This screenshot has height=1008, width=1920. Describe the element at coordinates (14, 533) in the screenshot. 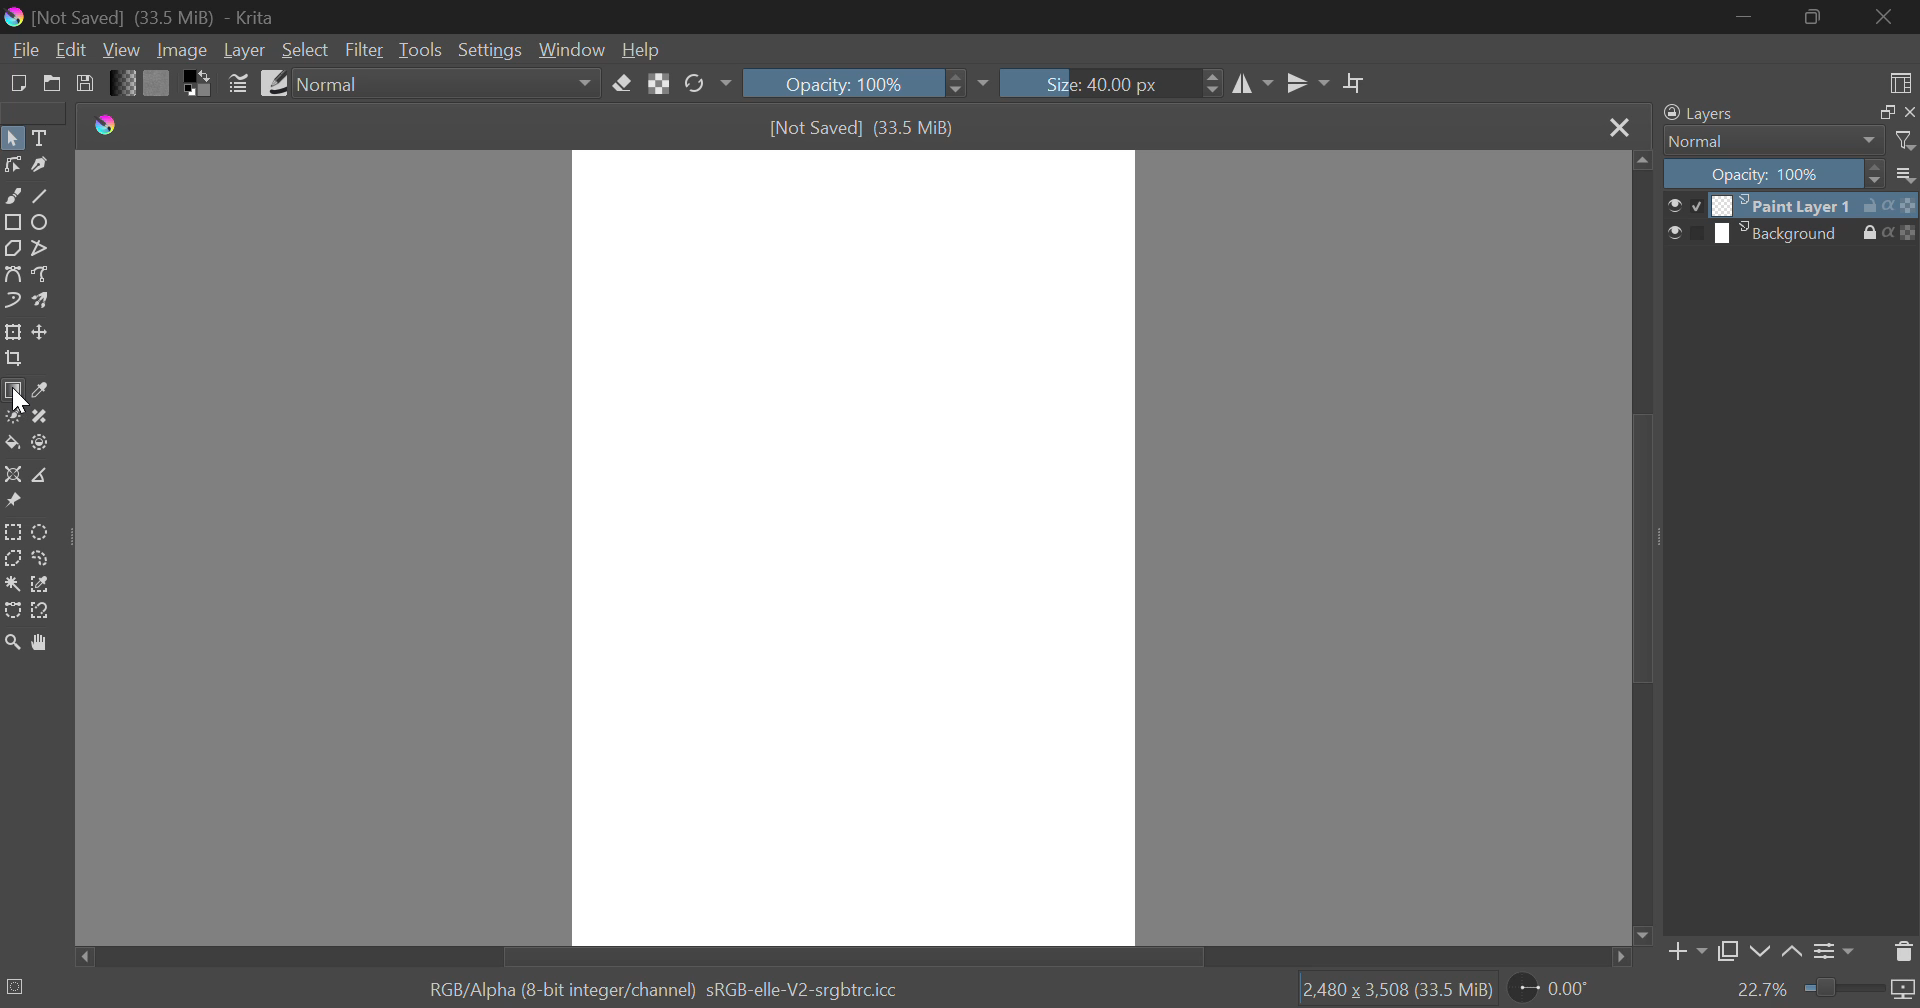

I see `Rectangular Selection` at that location.